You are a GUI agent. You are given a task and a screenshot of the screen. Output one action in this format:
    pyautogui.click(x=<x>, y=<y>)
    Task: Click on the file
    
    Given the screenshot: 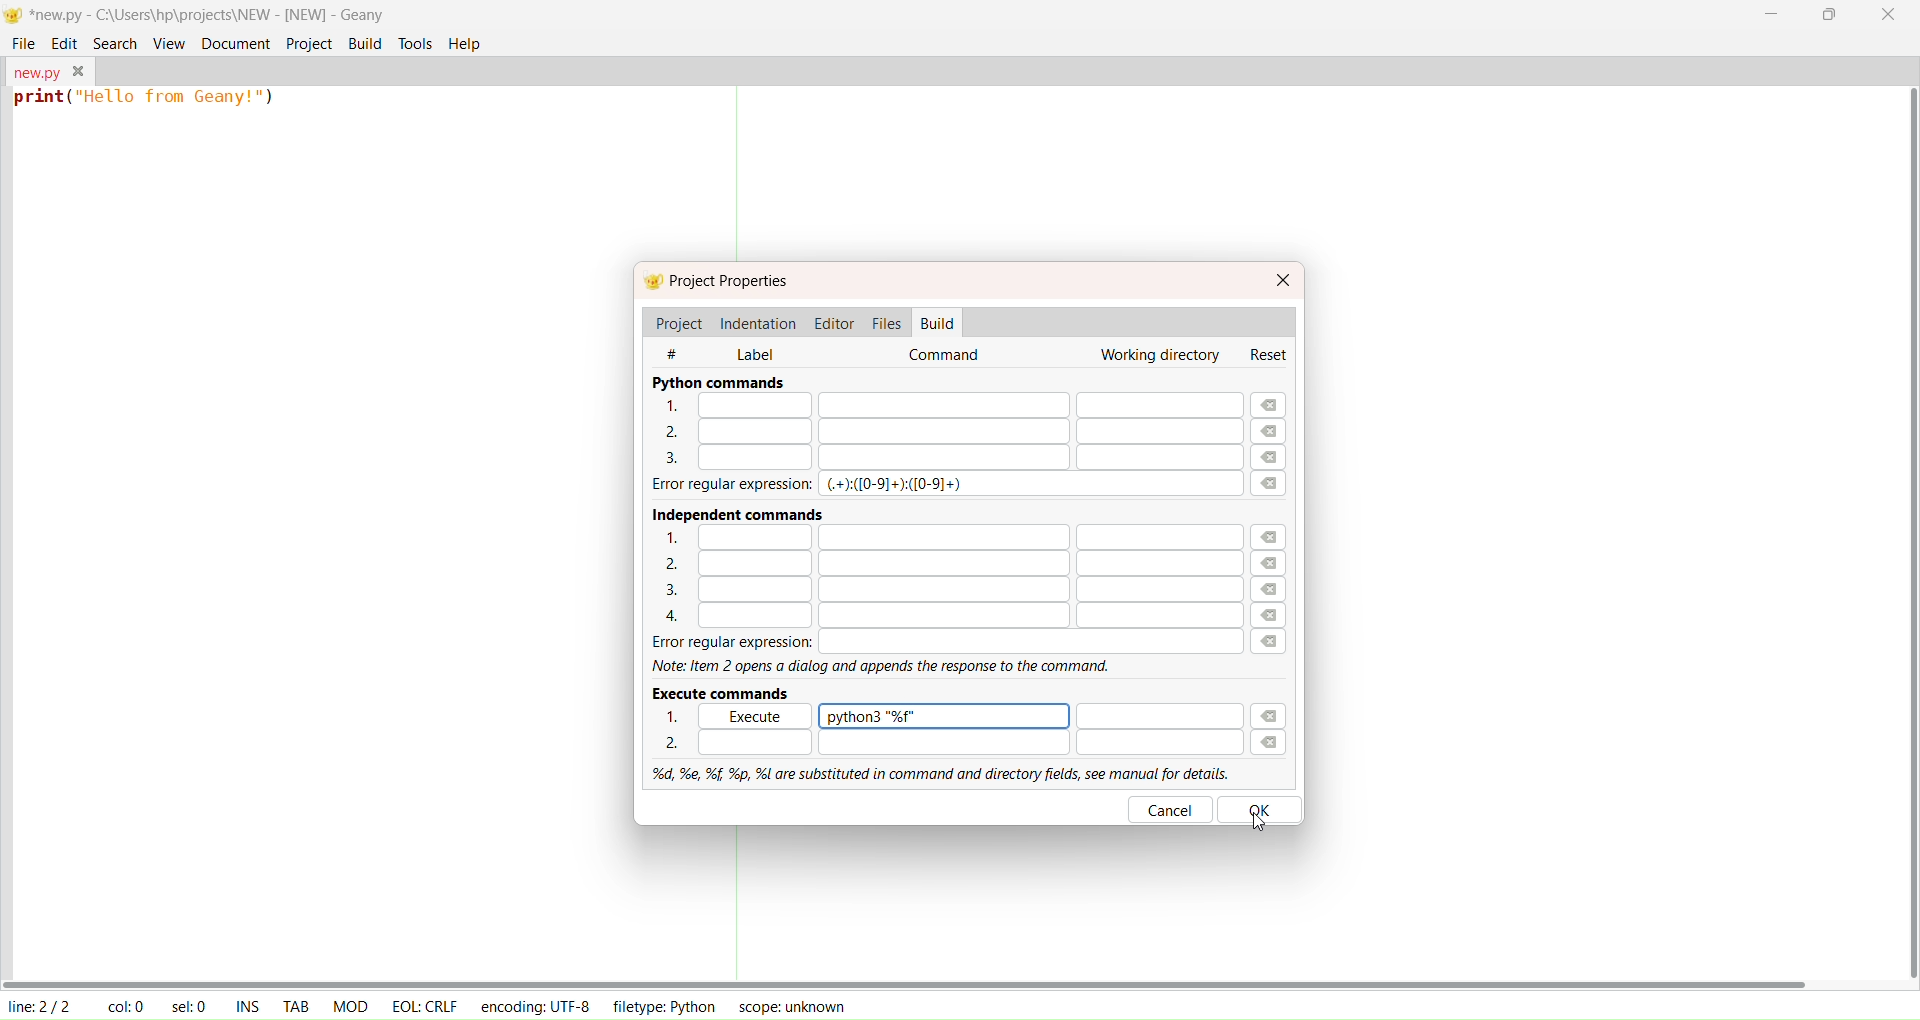 What is the action you would take?
    pyautogui.click(x=24, y=43)
    